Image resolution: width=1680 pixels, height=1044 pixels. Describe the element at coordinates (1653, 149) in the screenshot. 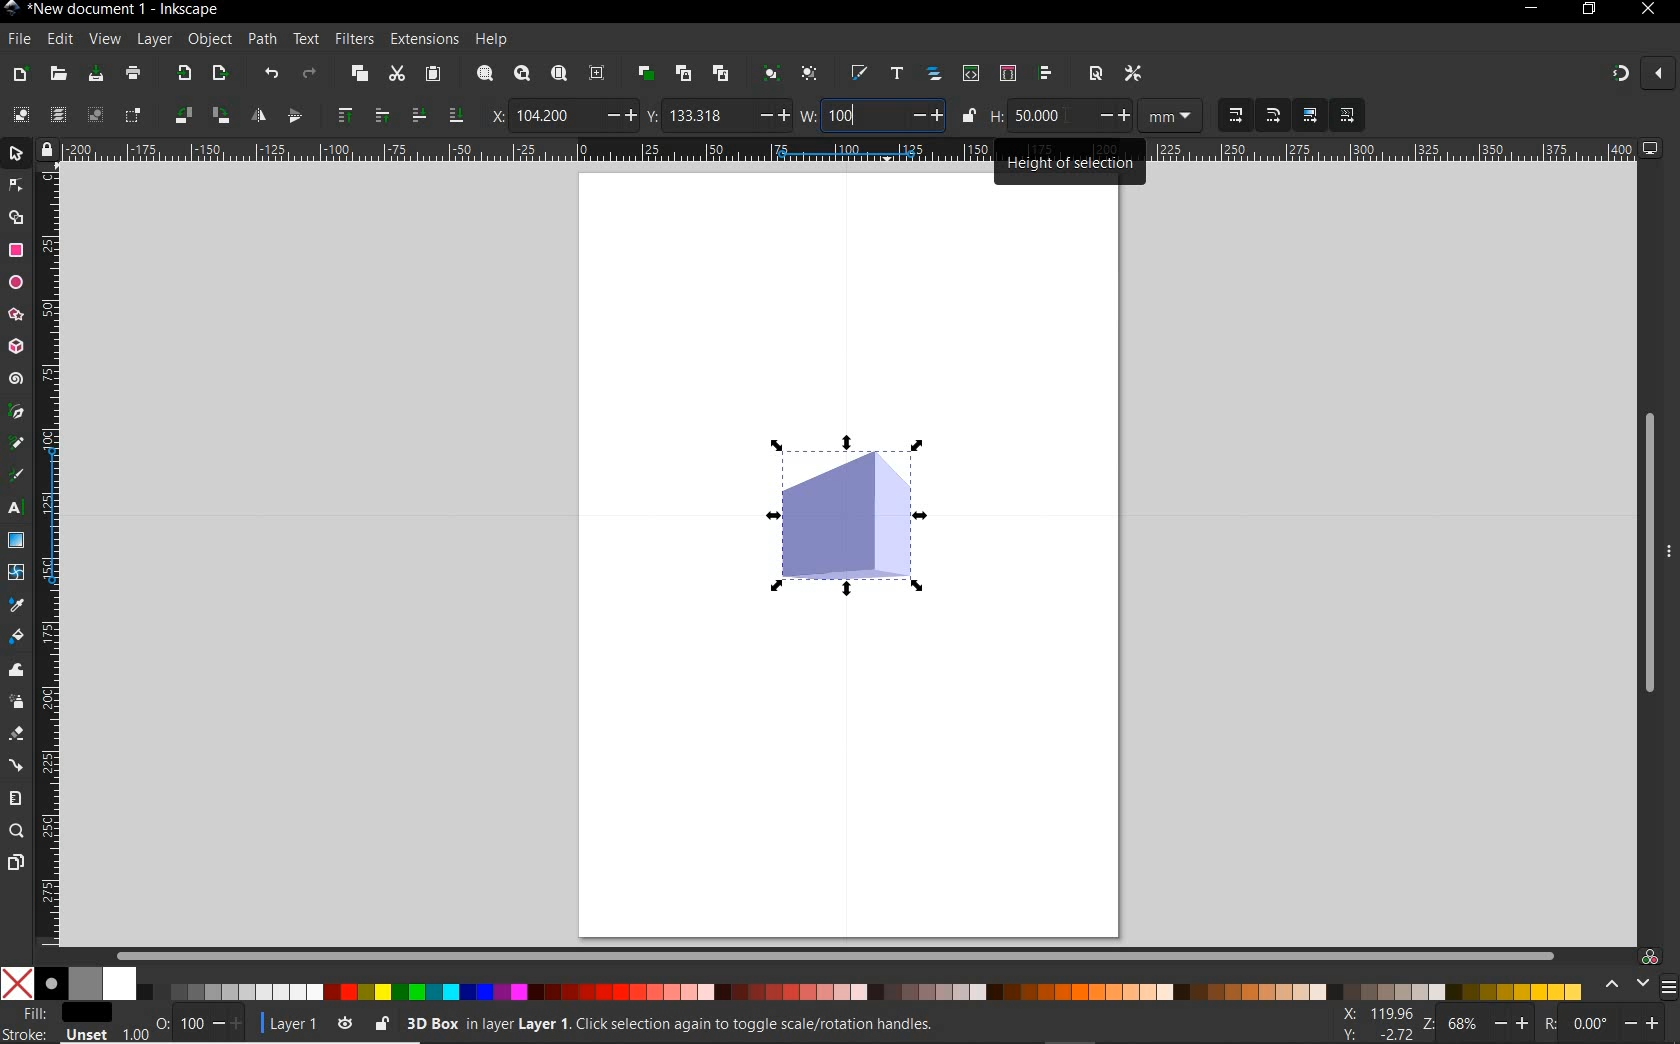

I see `computer icon` at that location.